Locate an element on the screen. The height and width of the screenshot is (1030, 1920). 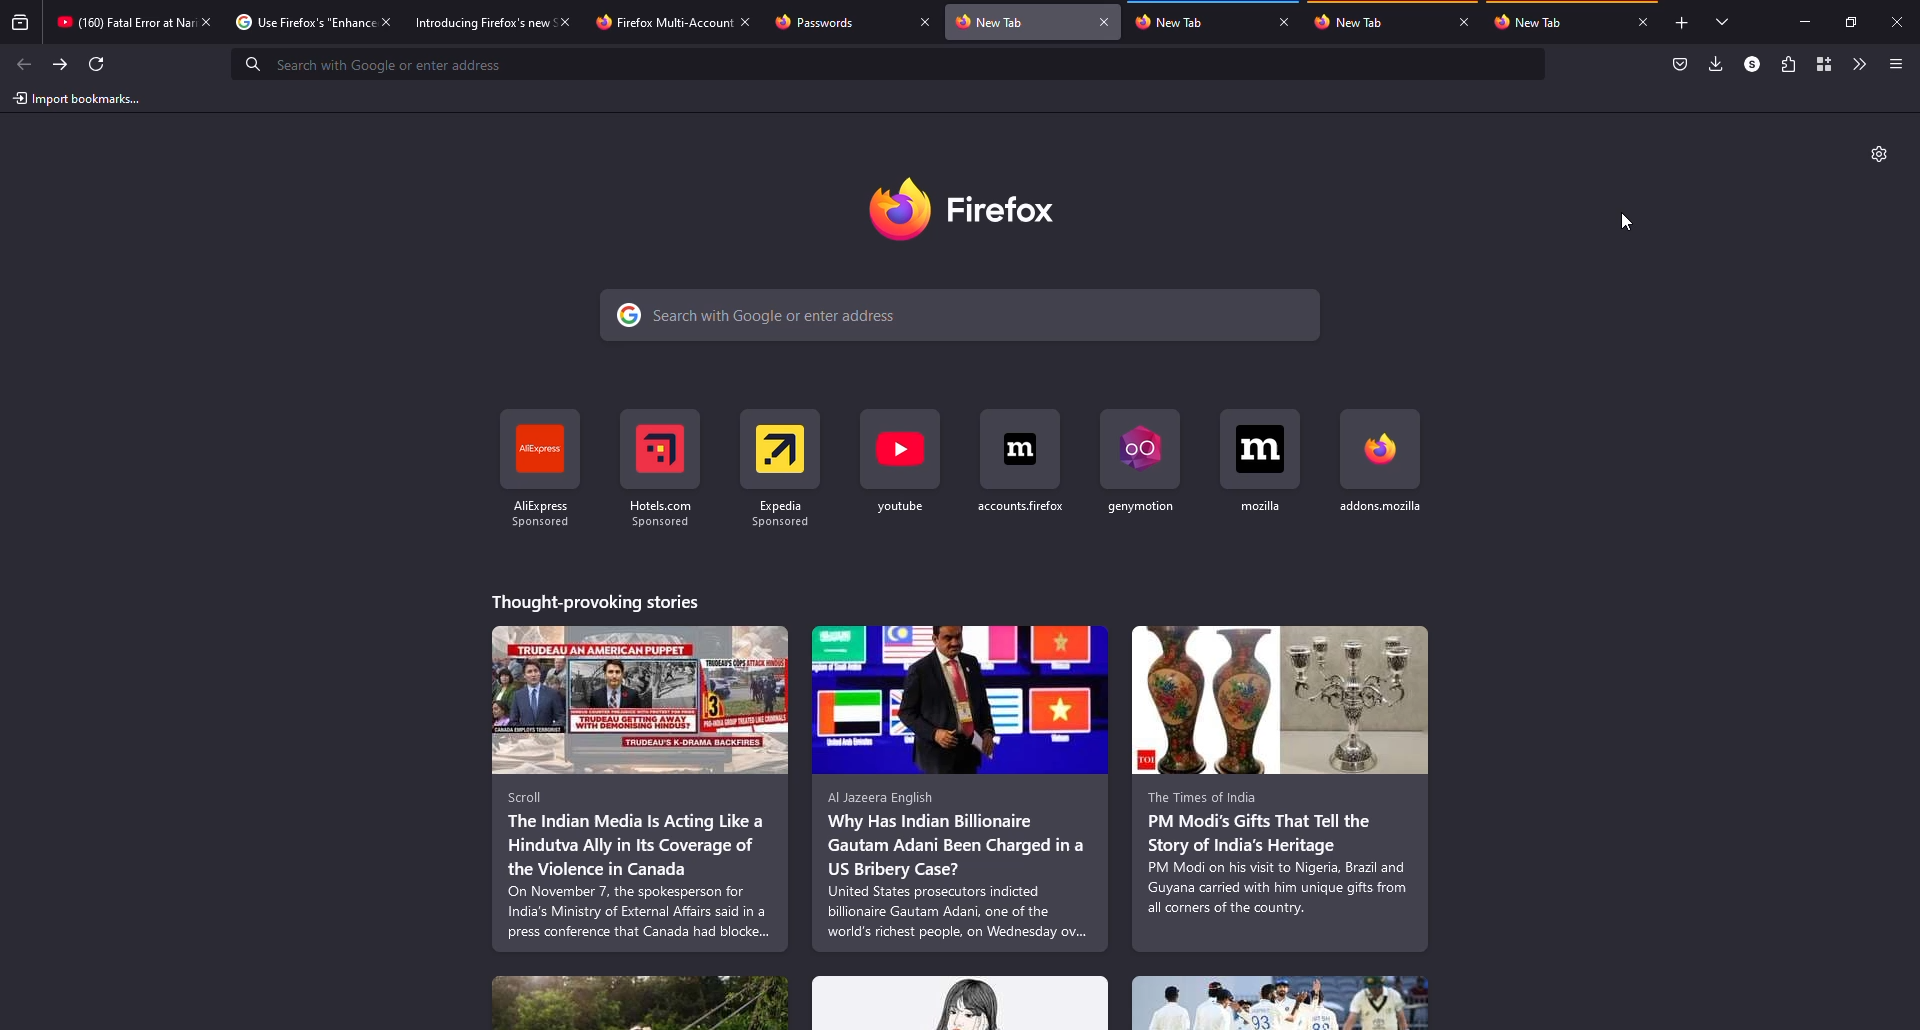
close is located at coordinates (1106, 23).